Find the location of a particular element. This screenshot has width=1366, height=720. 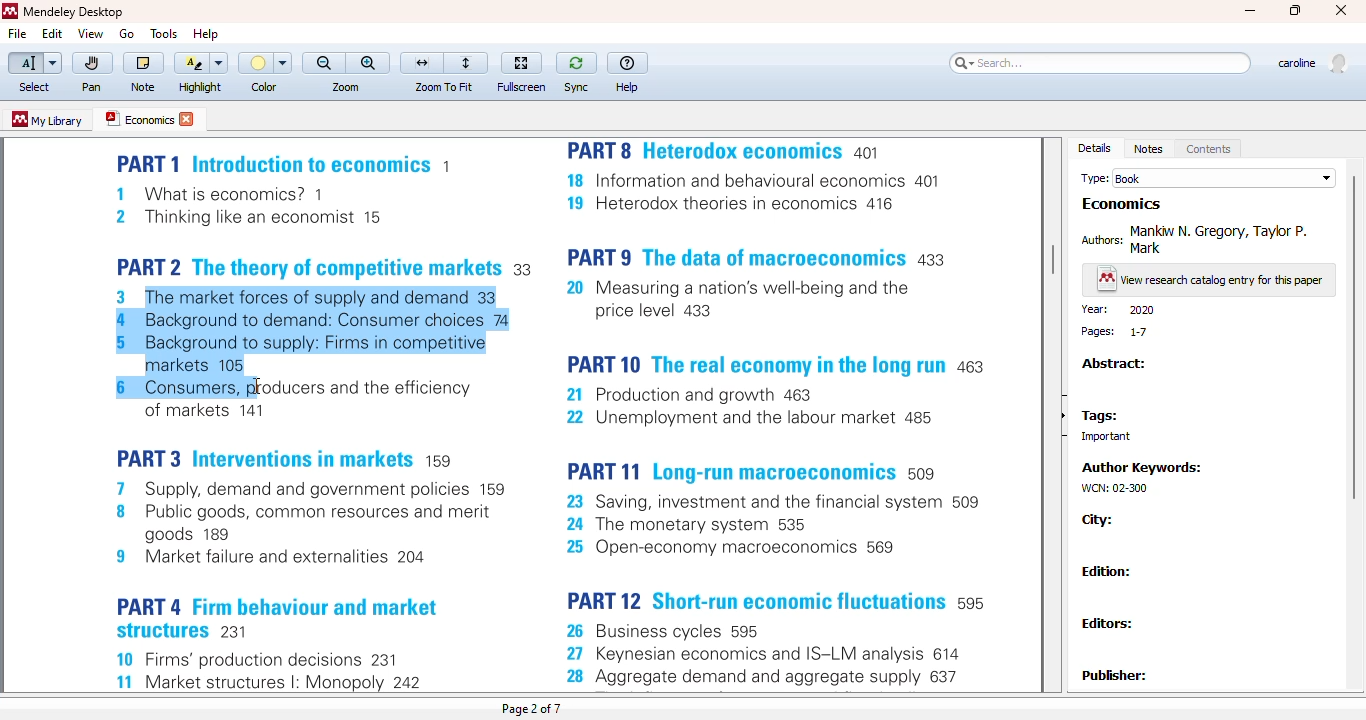

zoom is located at coordinates (346, 87).